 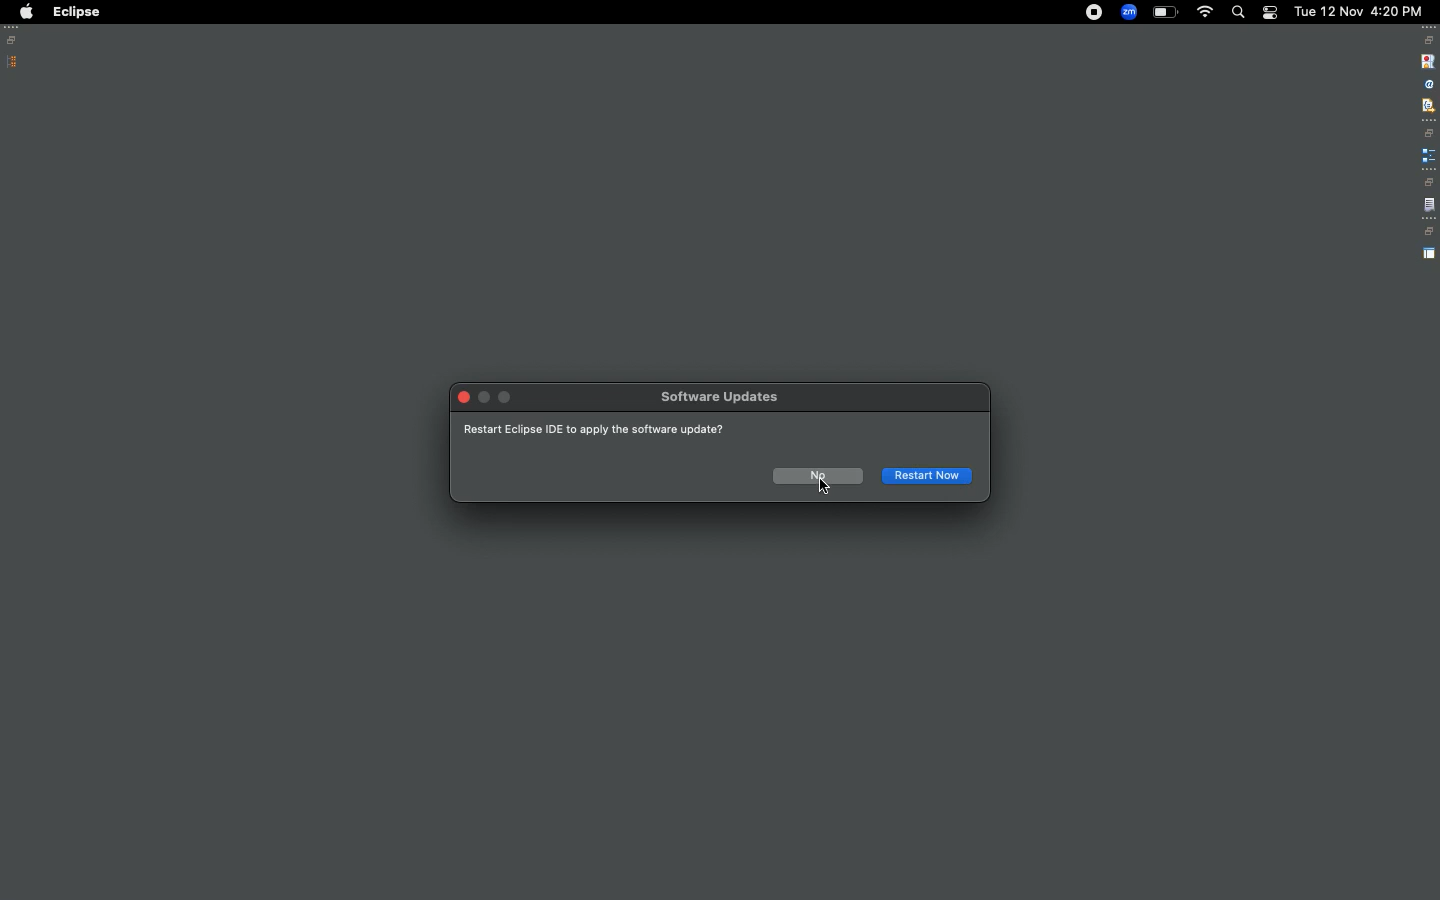 I want to click on perspective, so click(x=1429, y=254).